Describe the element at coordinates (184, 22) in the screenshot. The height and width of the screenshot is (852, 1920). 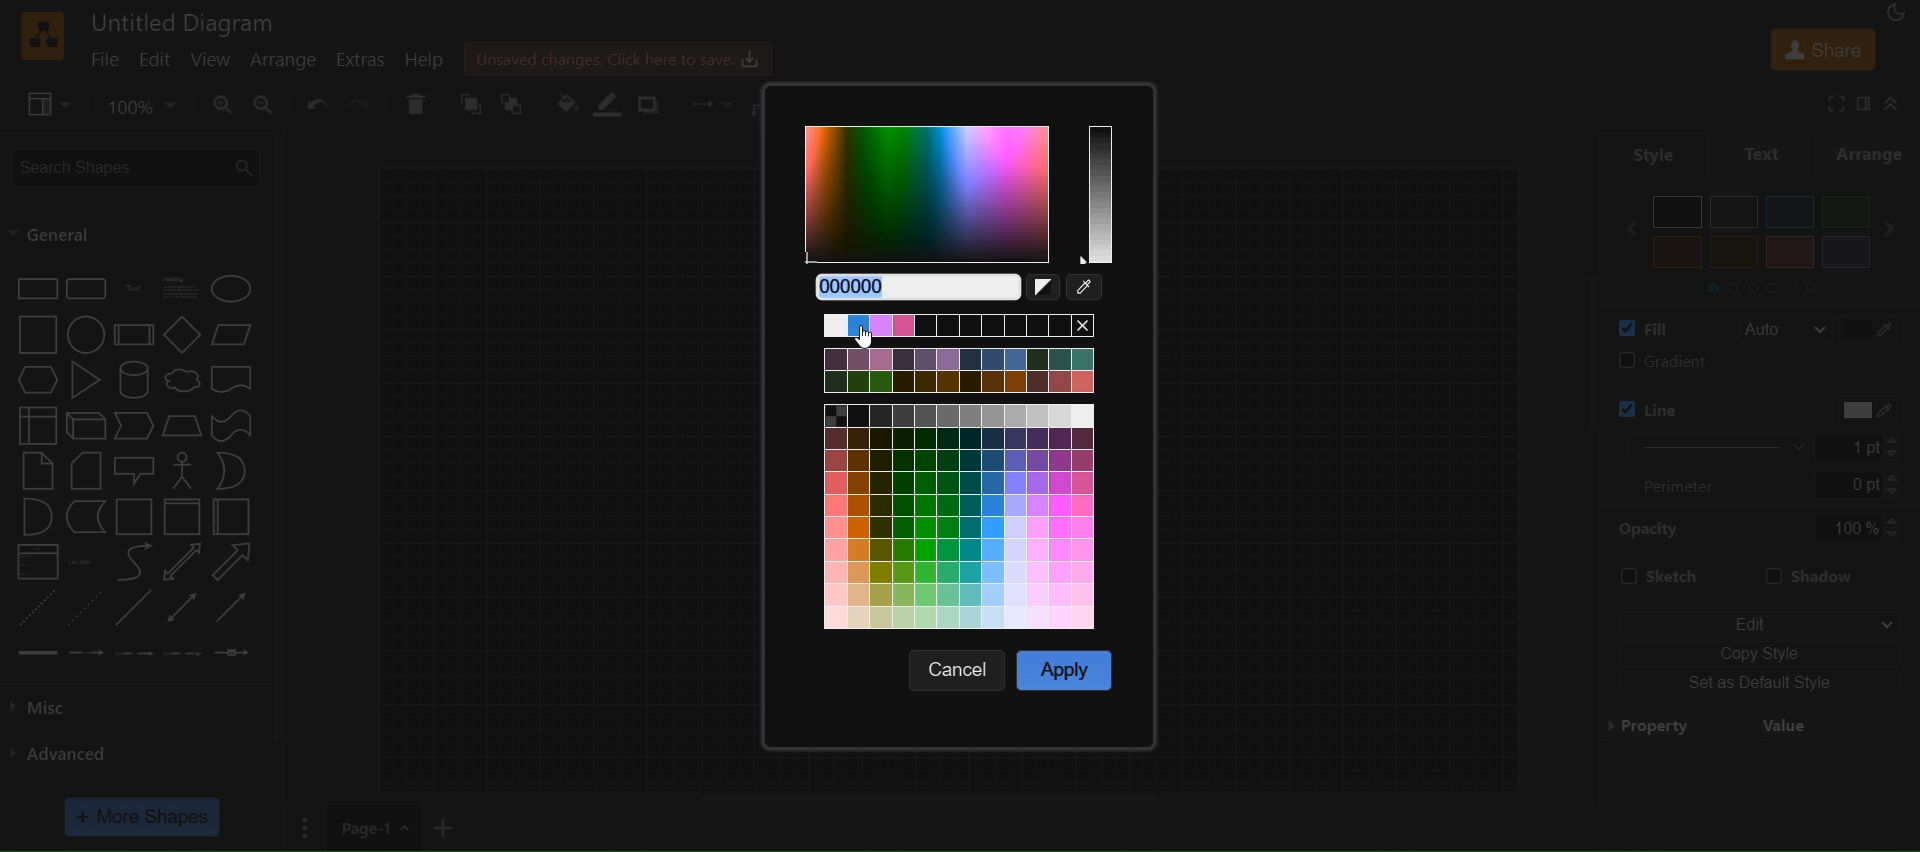
I see `title` at that location.